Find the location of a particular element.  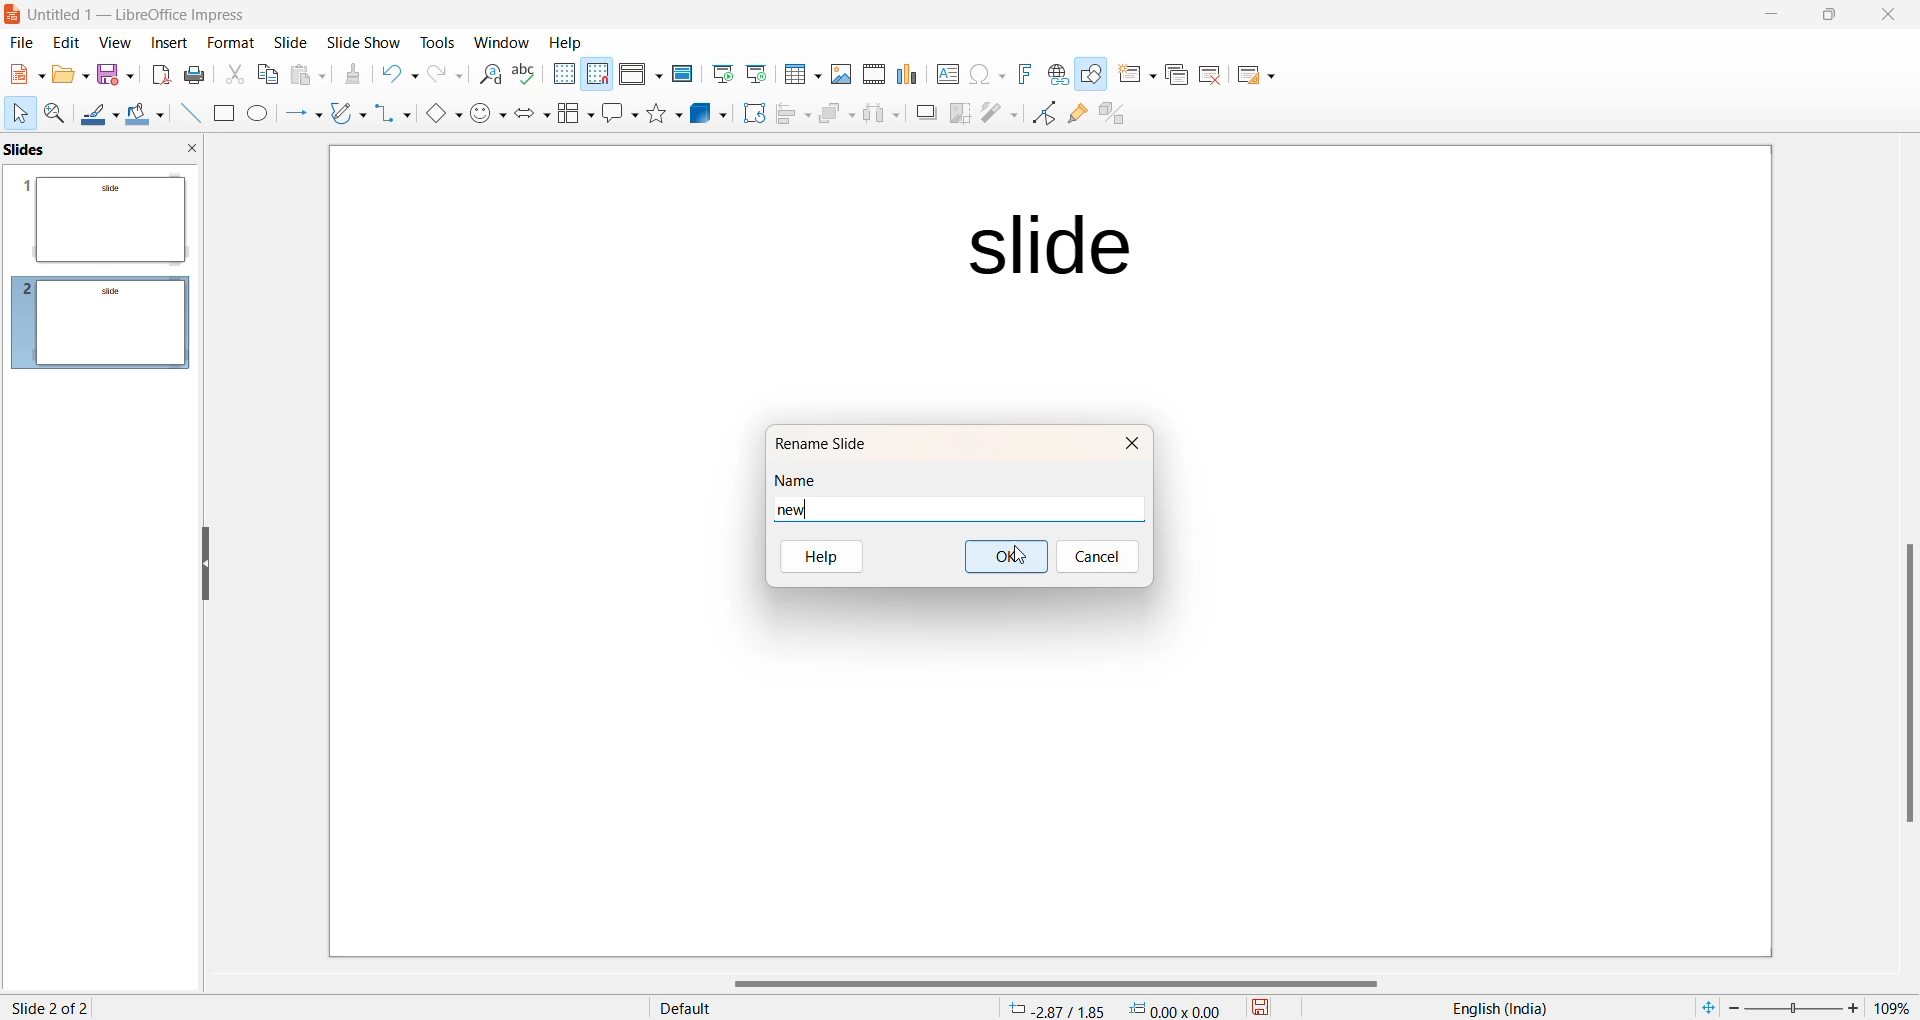

Insert chart is located at coordinates (903, 74).